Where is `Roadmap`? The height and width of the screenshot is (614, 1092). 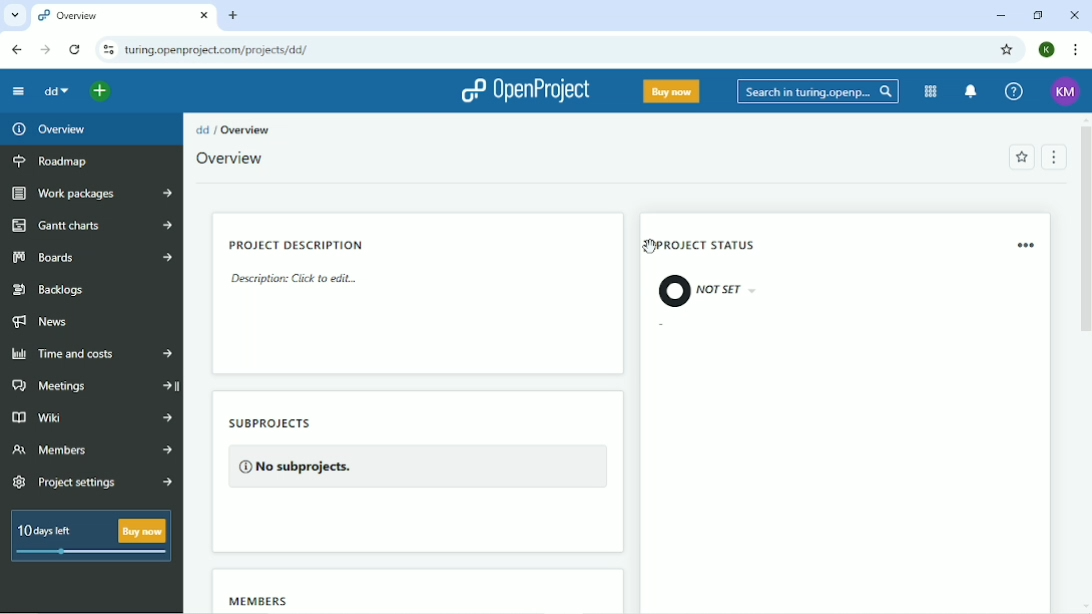 Roadmap is located at coordinates (53, 161).